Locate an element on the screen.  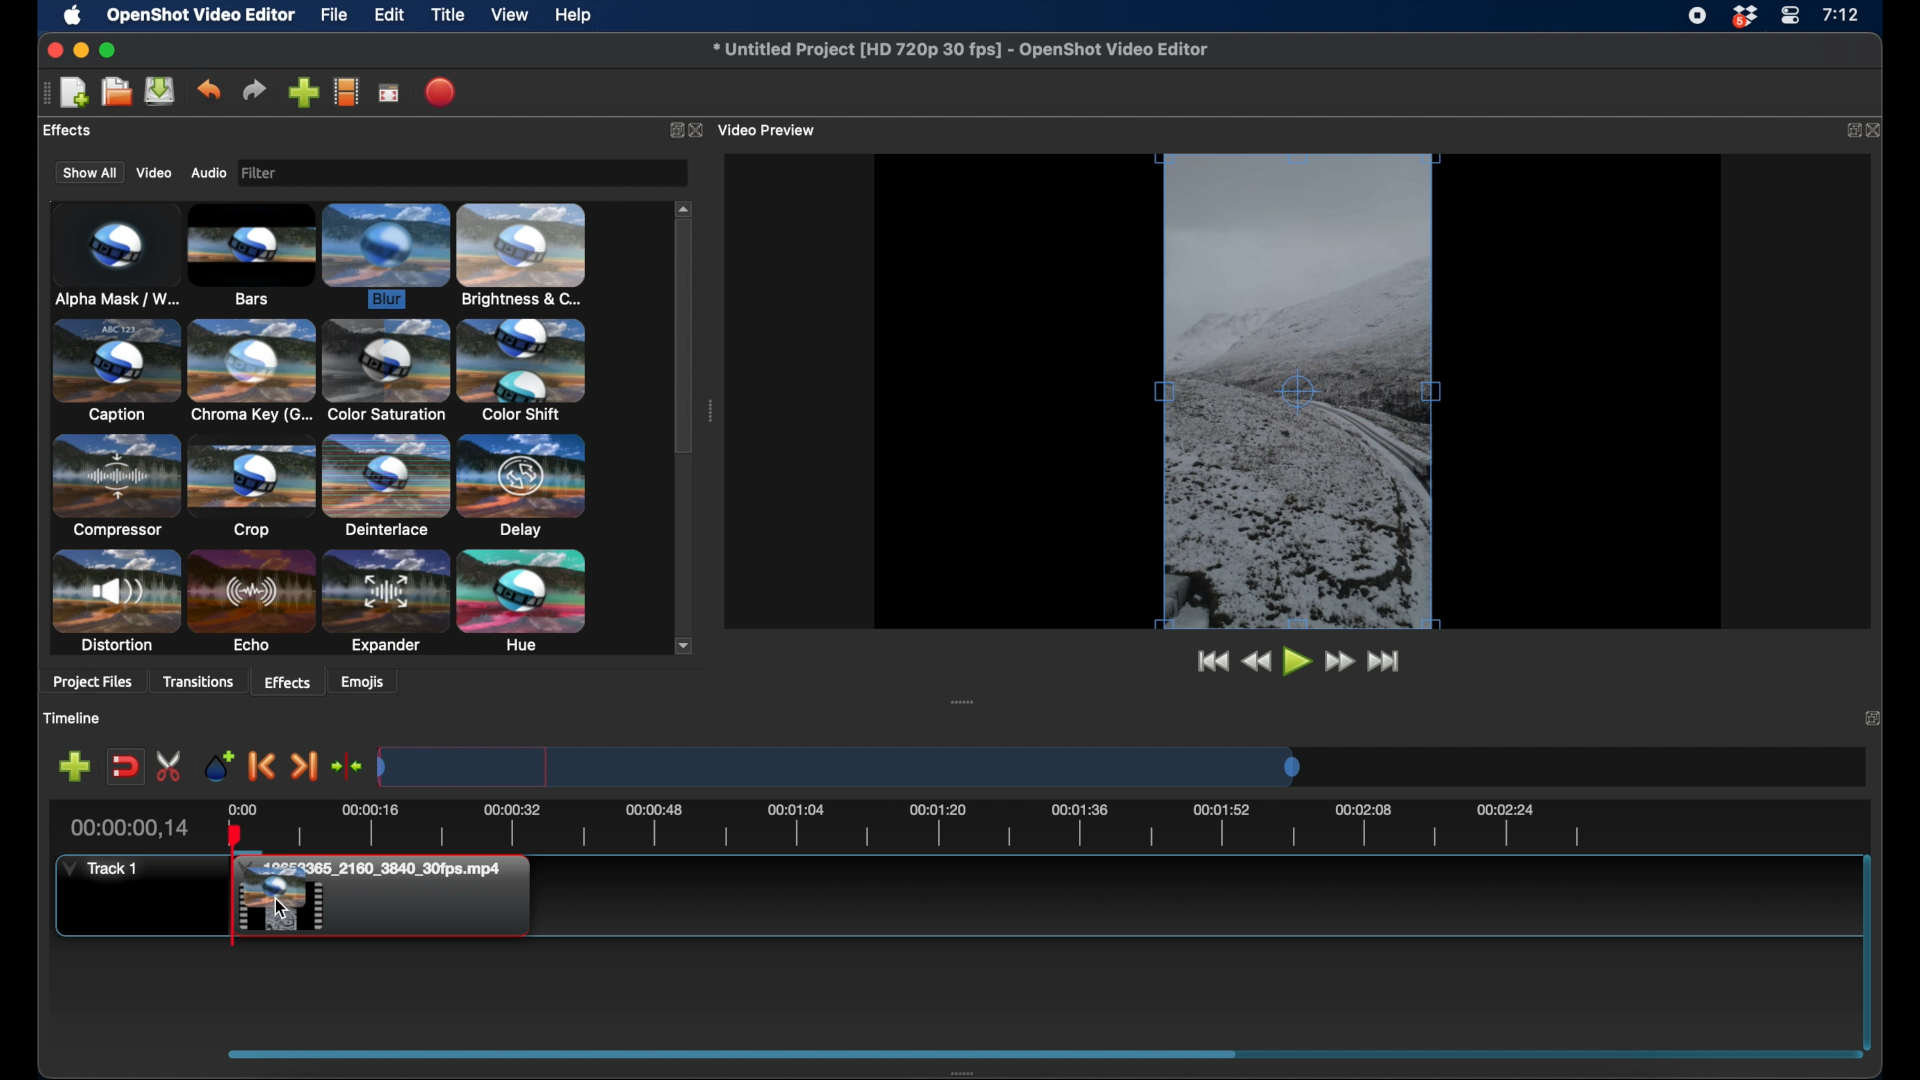
project files is located at coordinates (85, 131).